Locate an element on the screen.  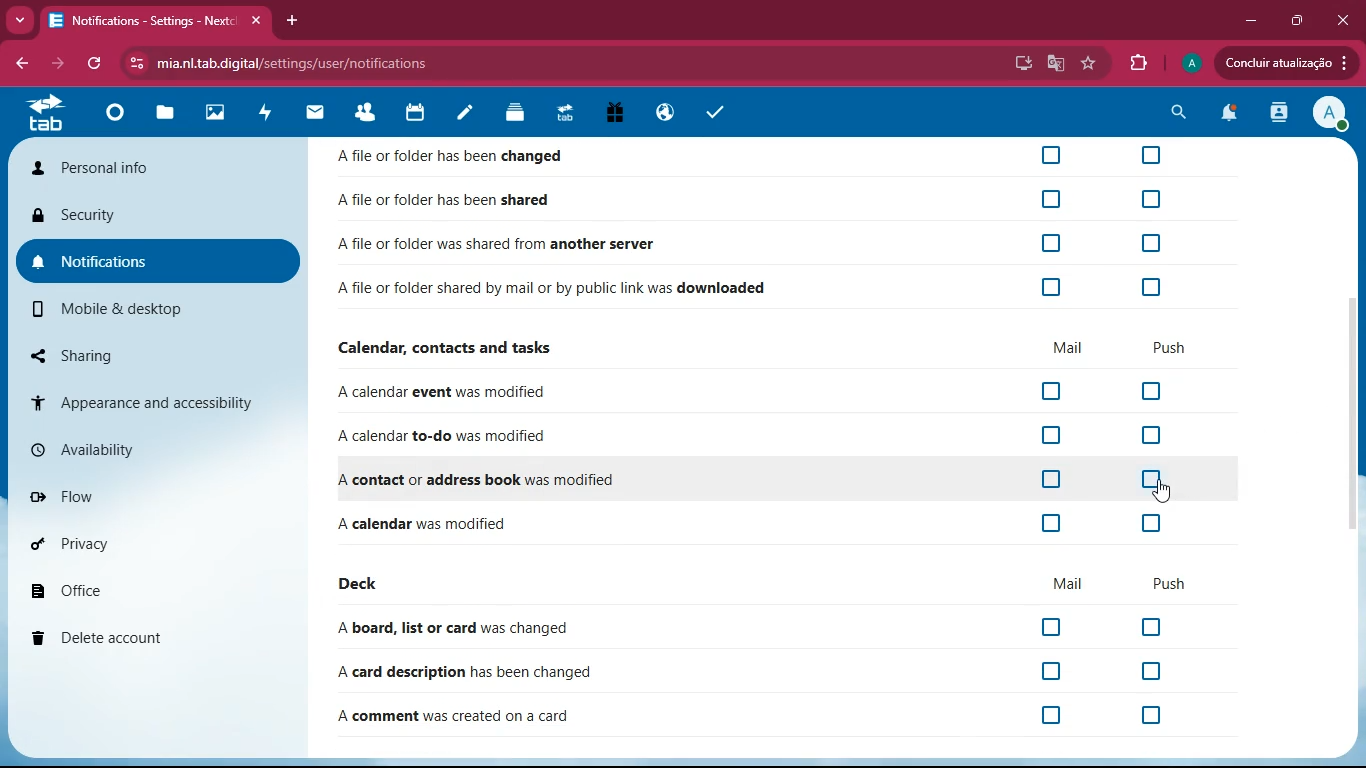
off is located at coordinates (1051, 287).